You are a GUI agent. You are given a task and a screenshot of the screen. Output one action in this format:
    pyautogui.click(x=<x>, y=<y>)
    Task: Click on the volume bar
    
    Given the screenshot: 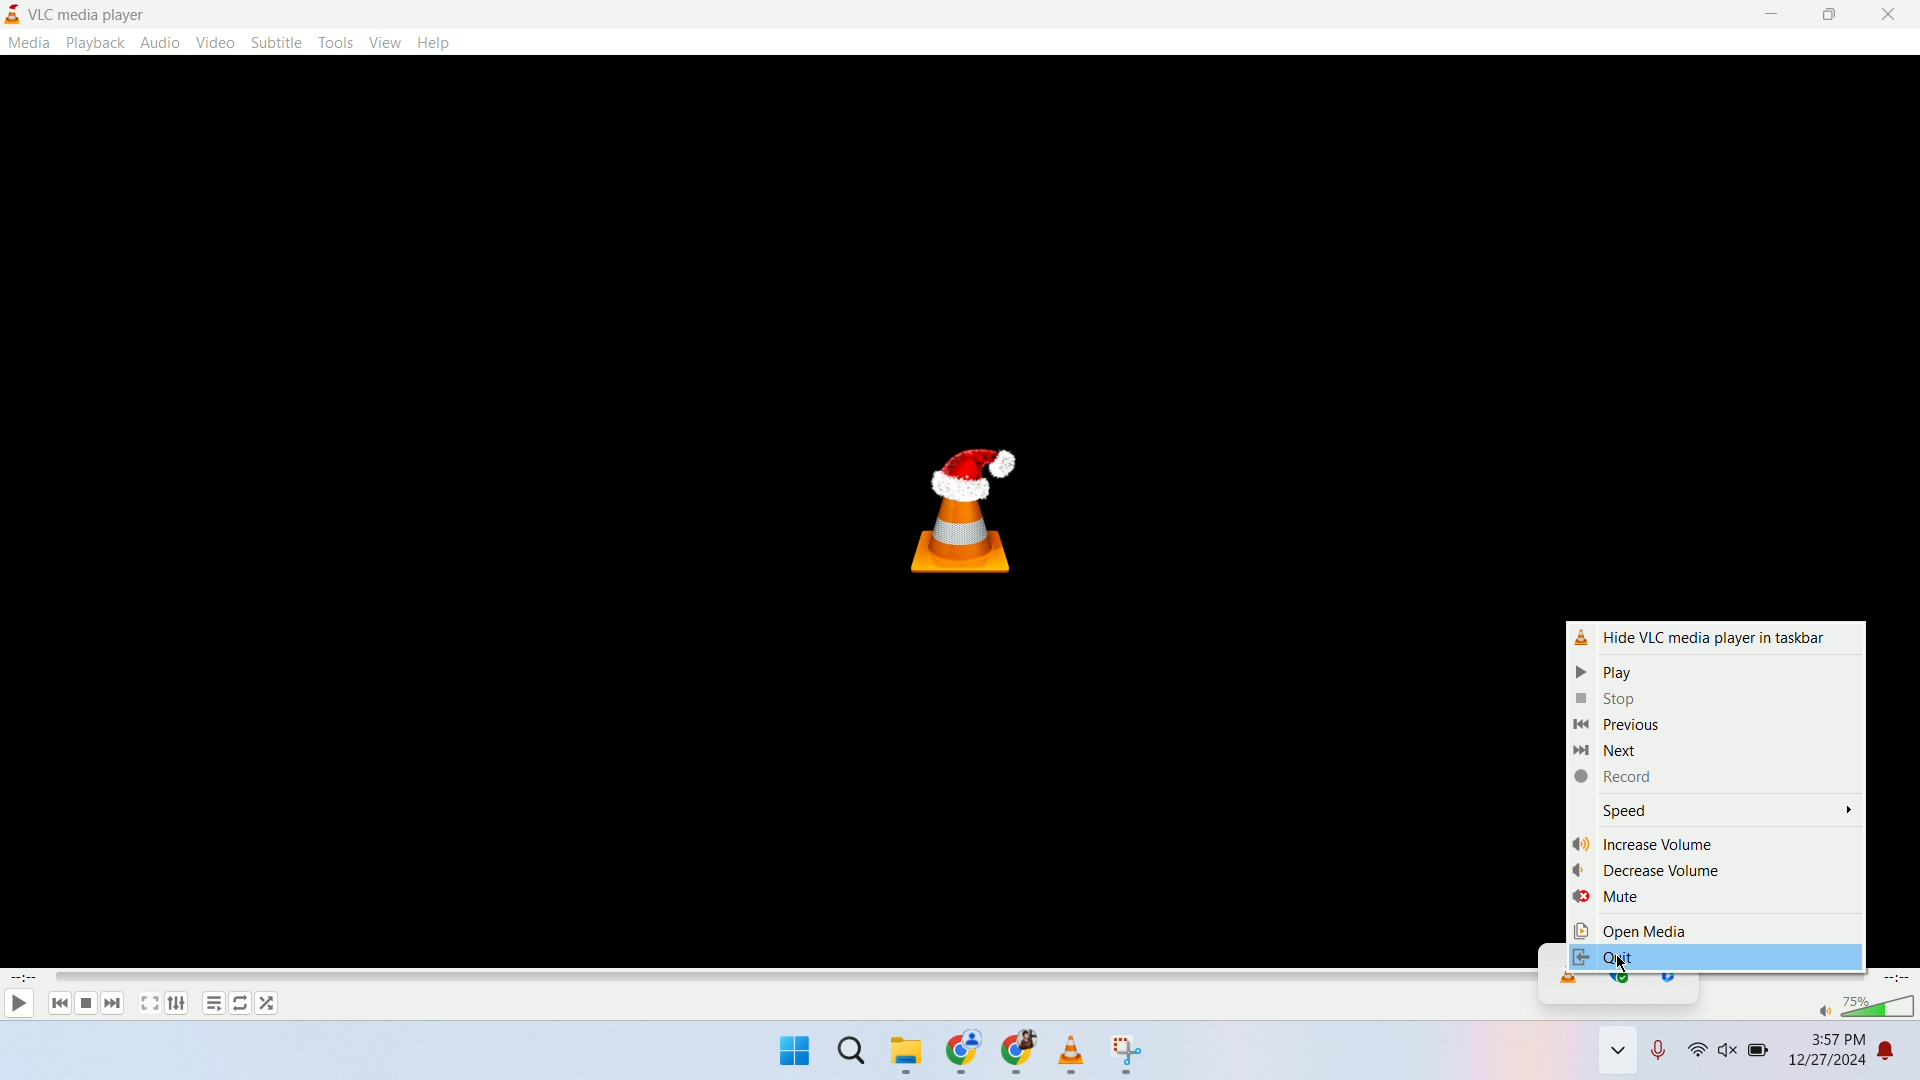 What is the action you would take?
    pyautogui.click(x=1880, y=1007)
    